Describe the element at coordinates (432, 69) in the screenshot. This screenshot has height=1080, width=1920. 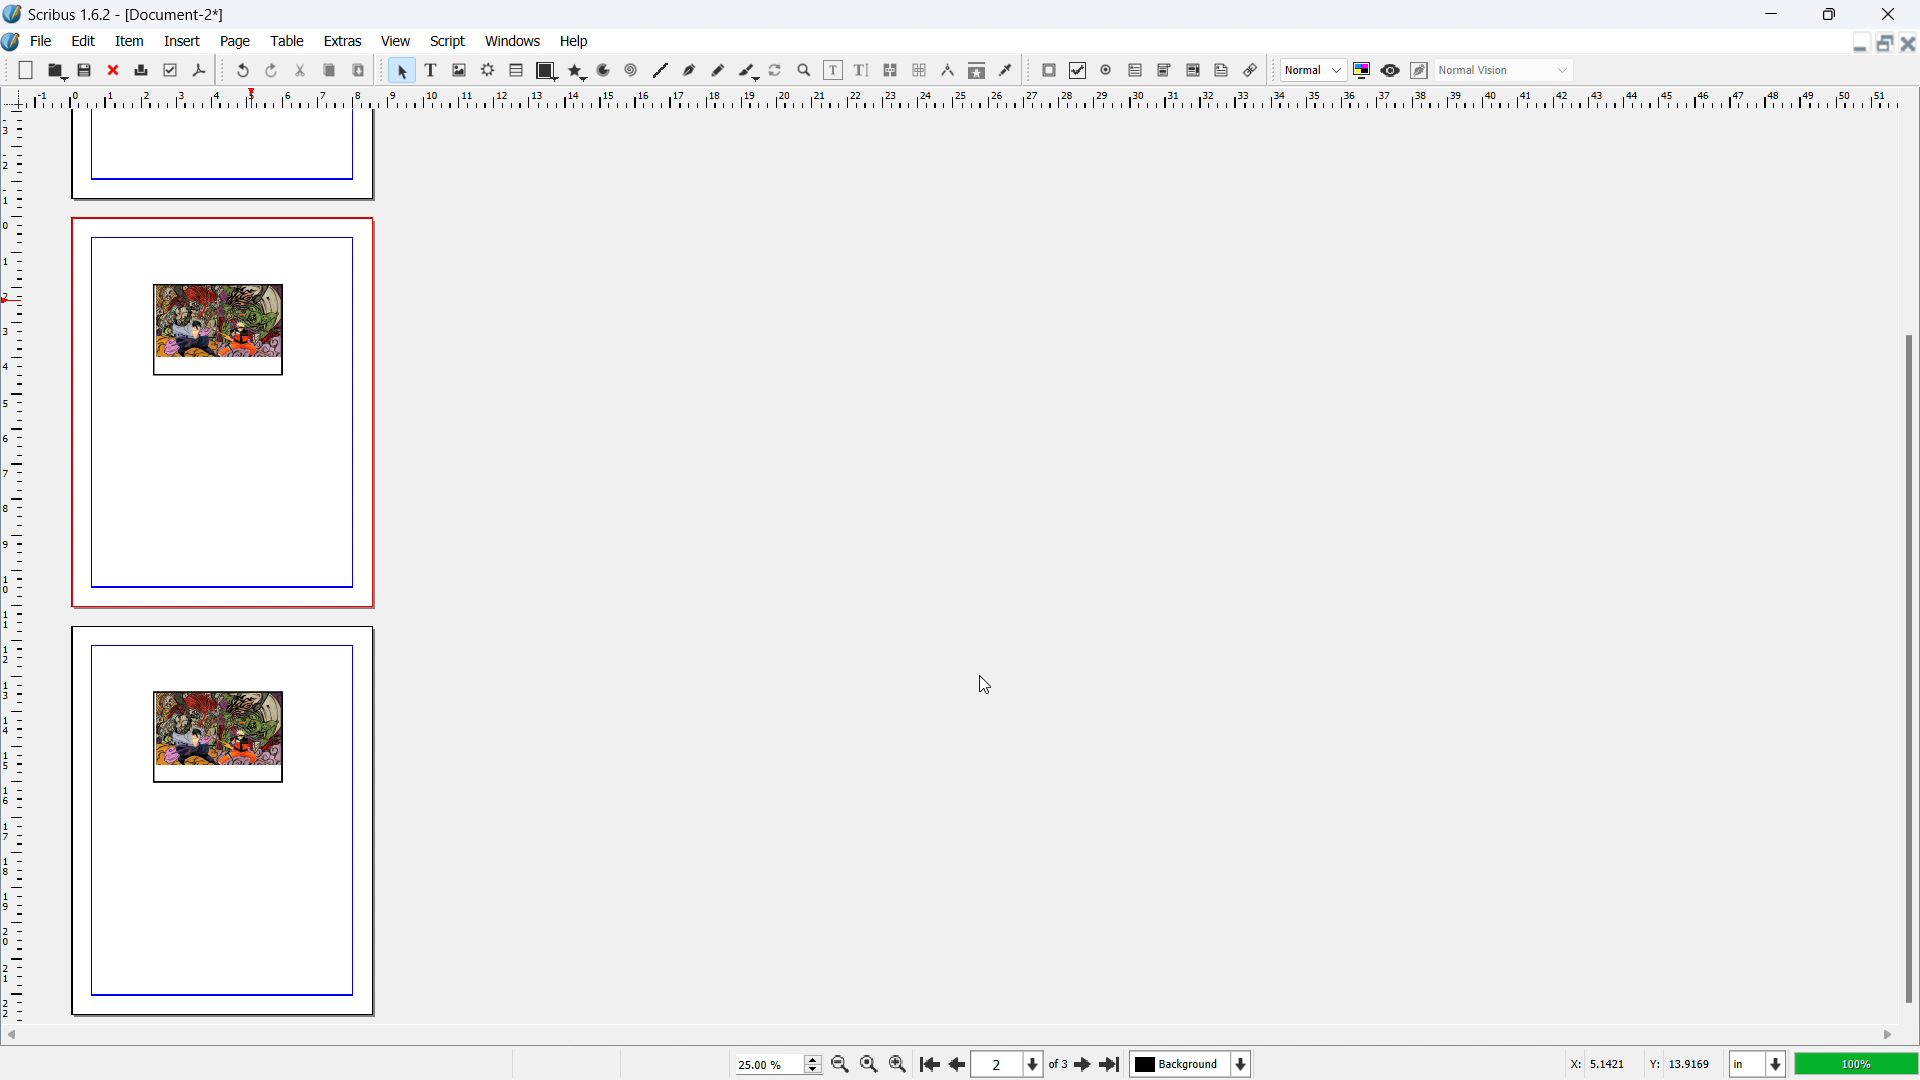
I see `text frame` at that location.